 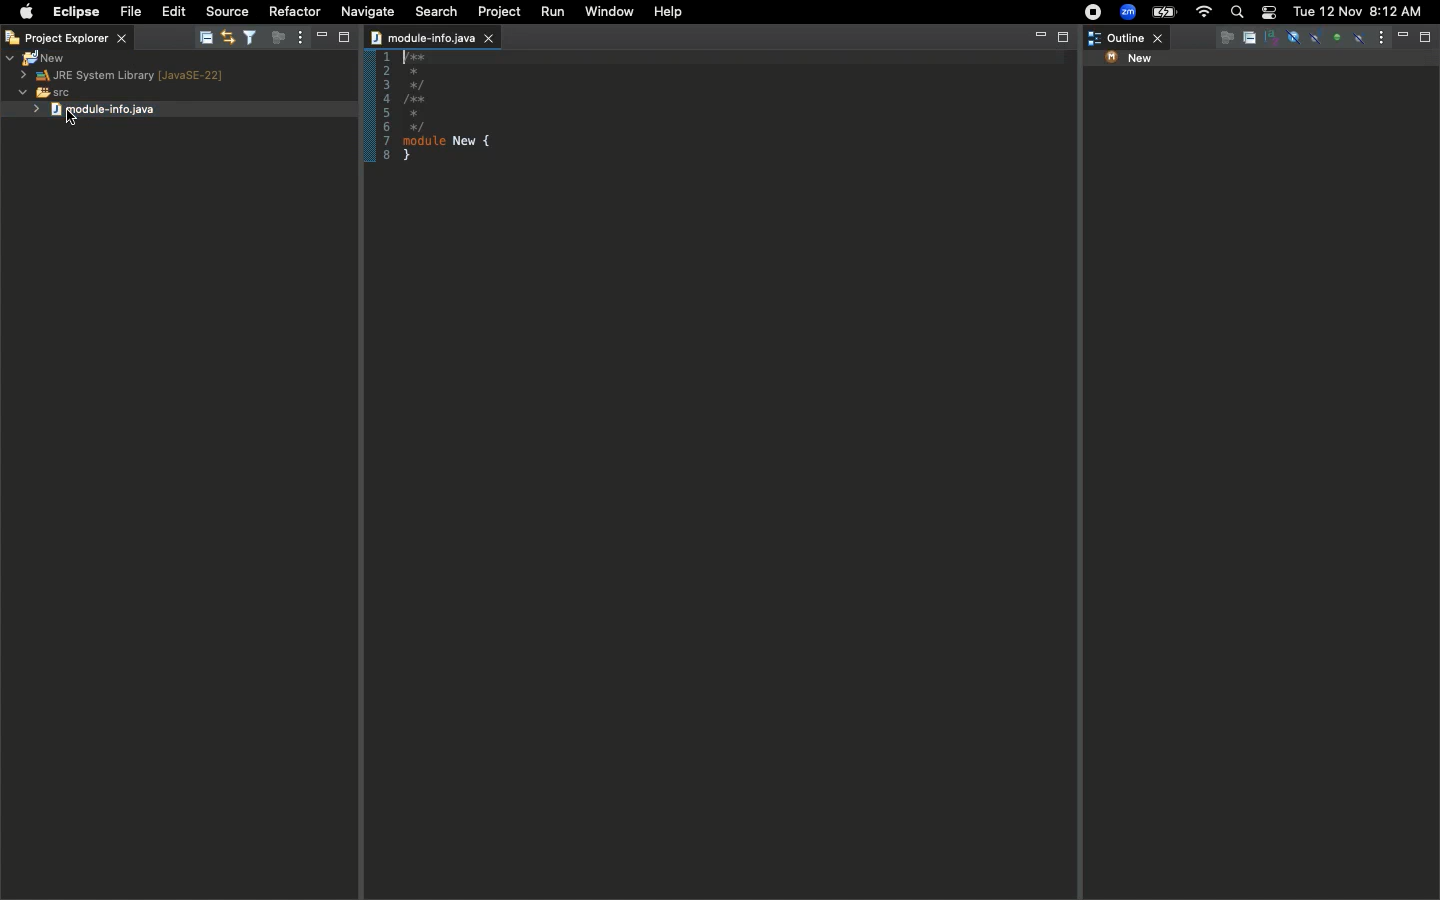 I want to click on Options, so click(x=1384, y=38).